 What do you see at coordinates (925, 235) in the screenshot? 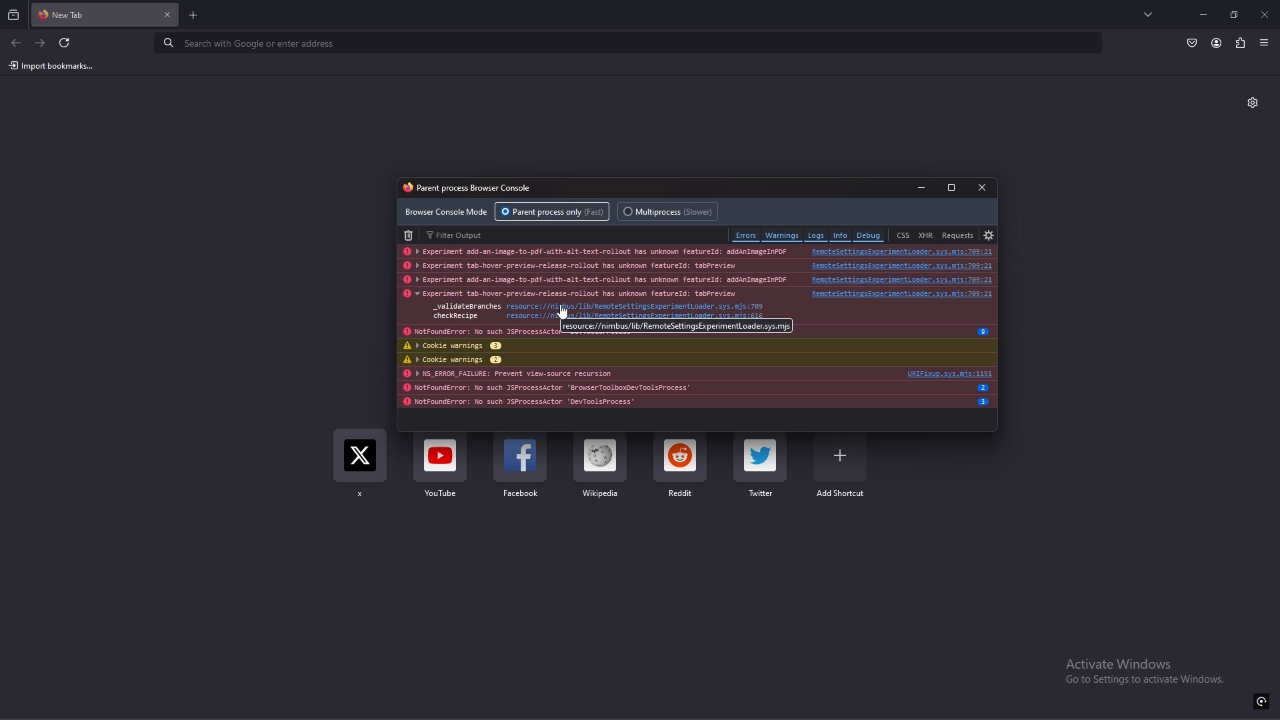
I see `xhr` at bounding box center [925, 235].